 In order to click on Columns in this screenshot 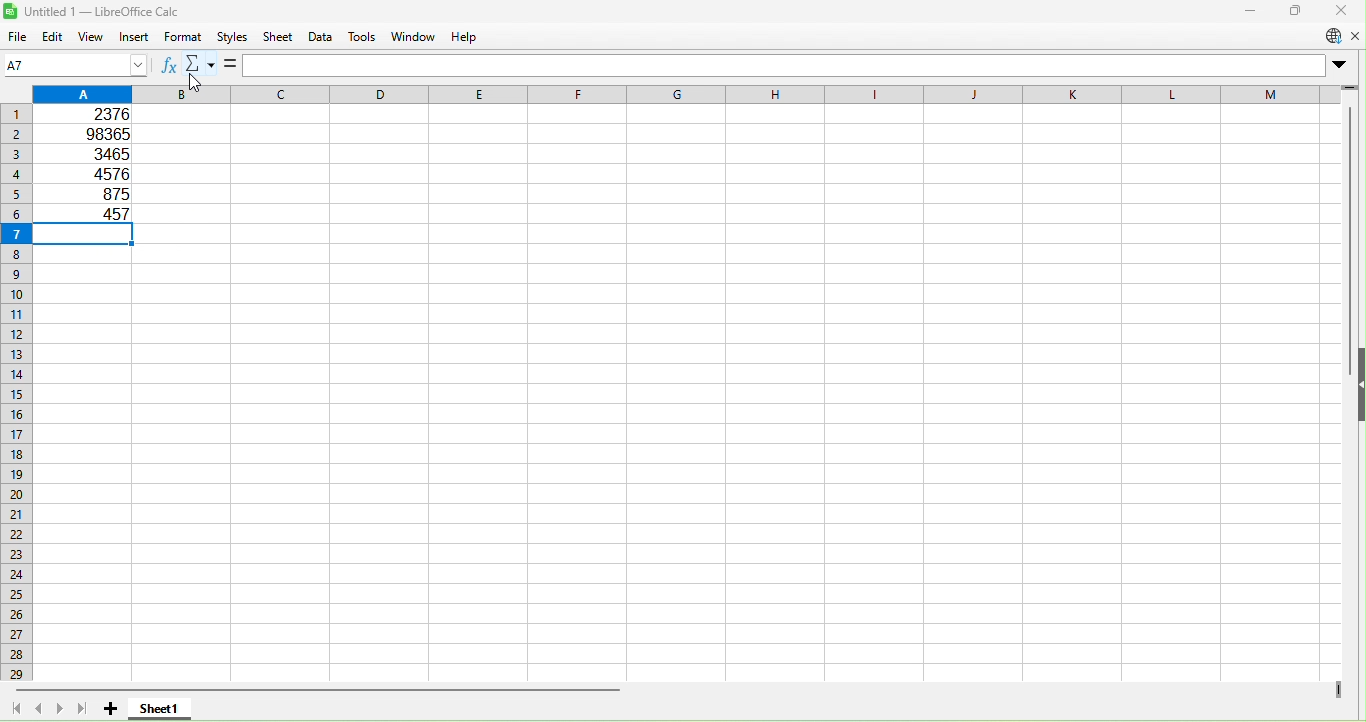, I will do `click(688, 94)`.